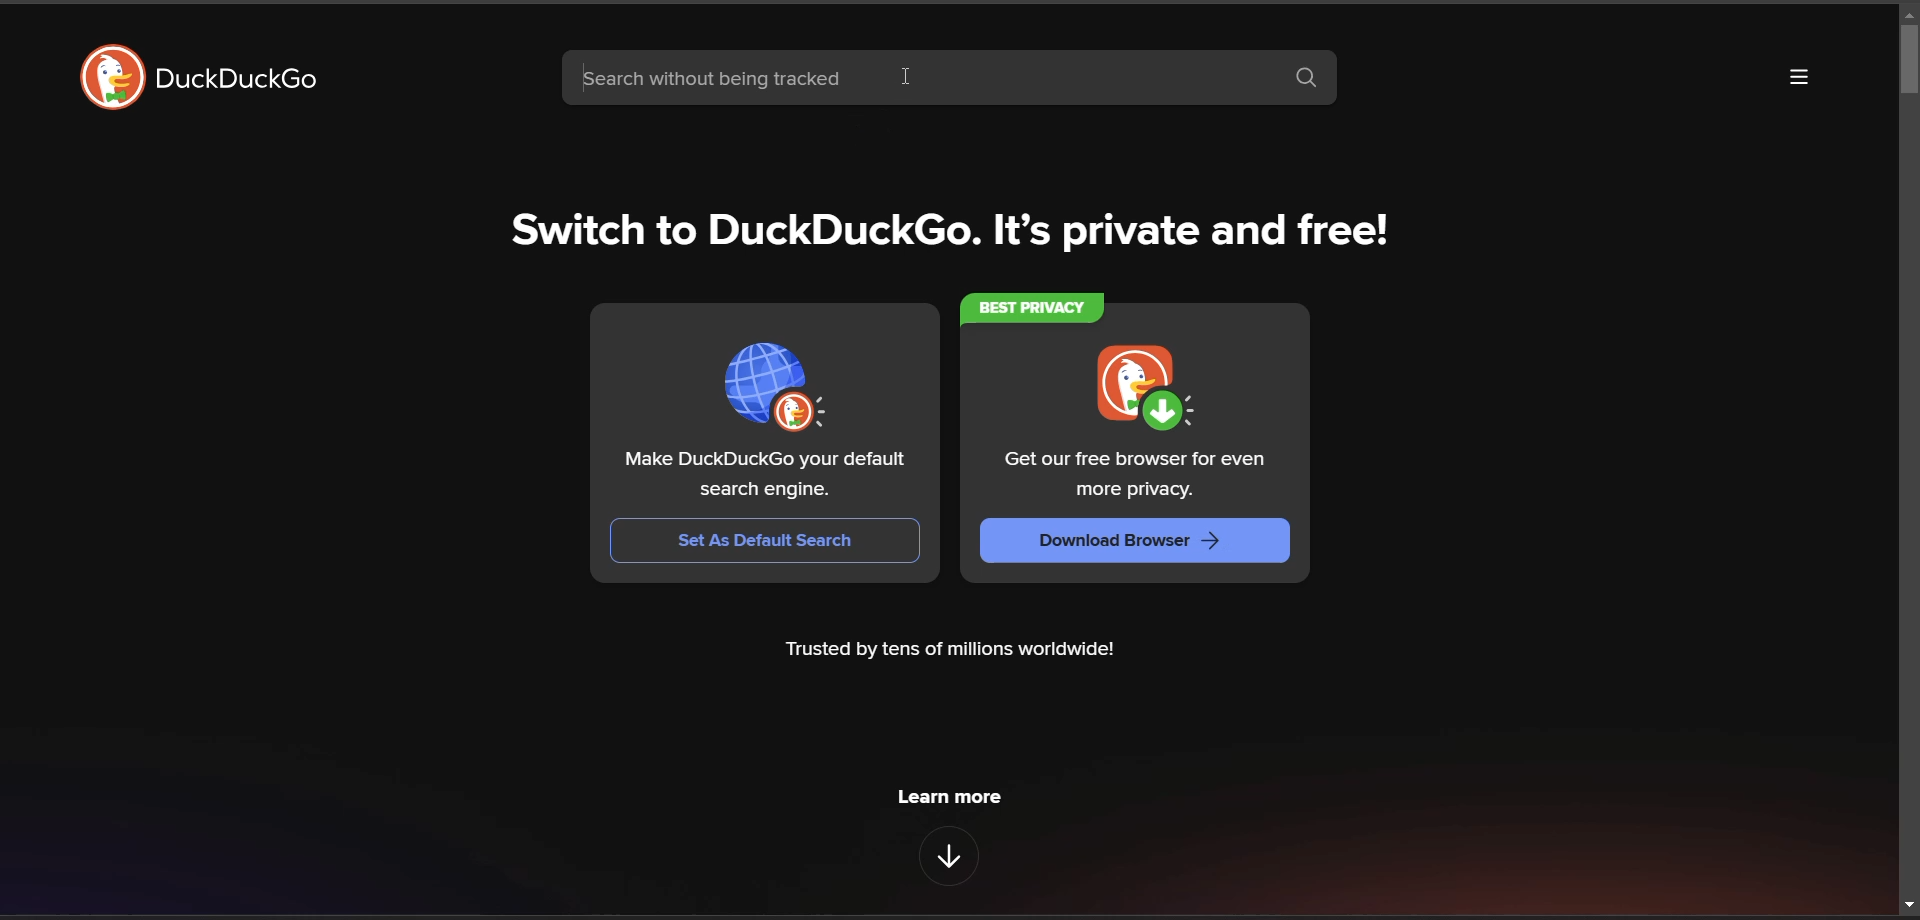 Image resolution: width=1920 pixels, height=920 pixels. Describe the element at coordinates (939, 226) in the screenshot. I see `Switch to DuckDuckGo. It’s private and free!` at that location.